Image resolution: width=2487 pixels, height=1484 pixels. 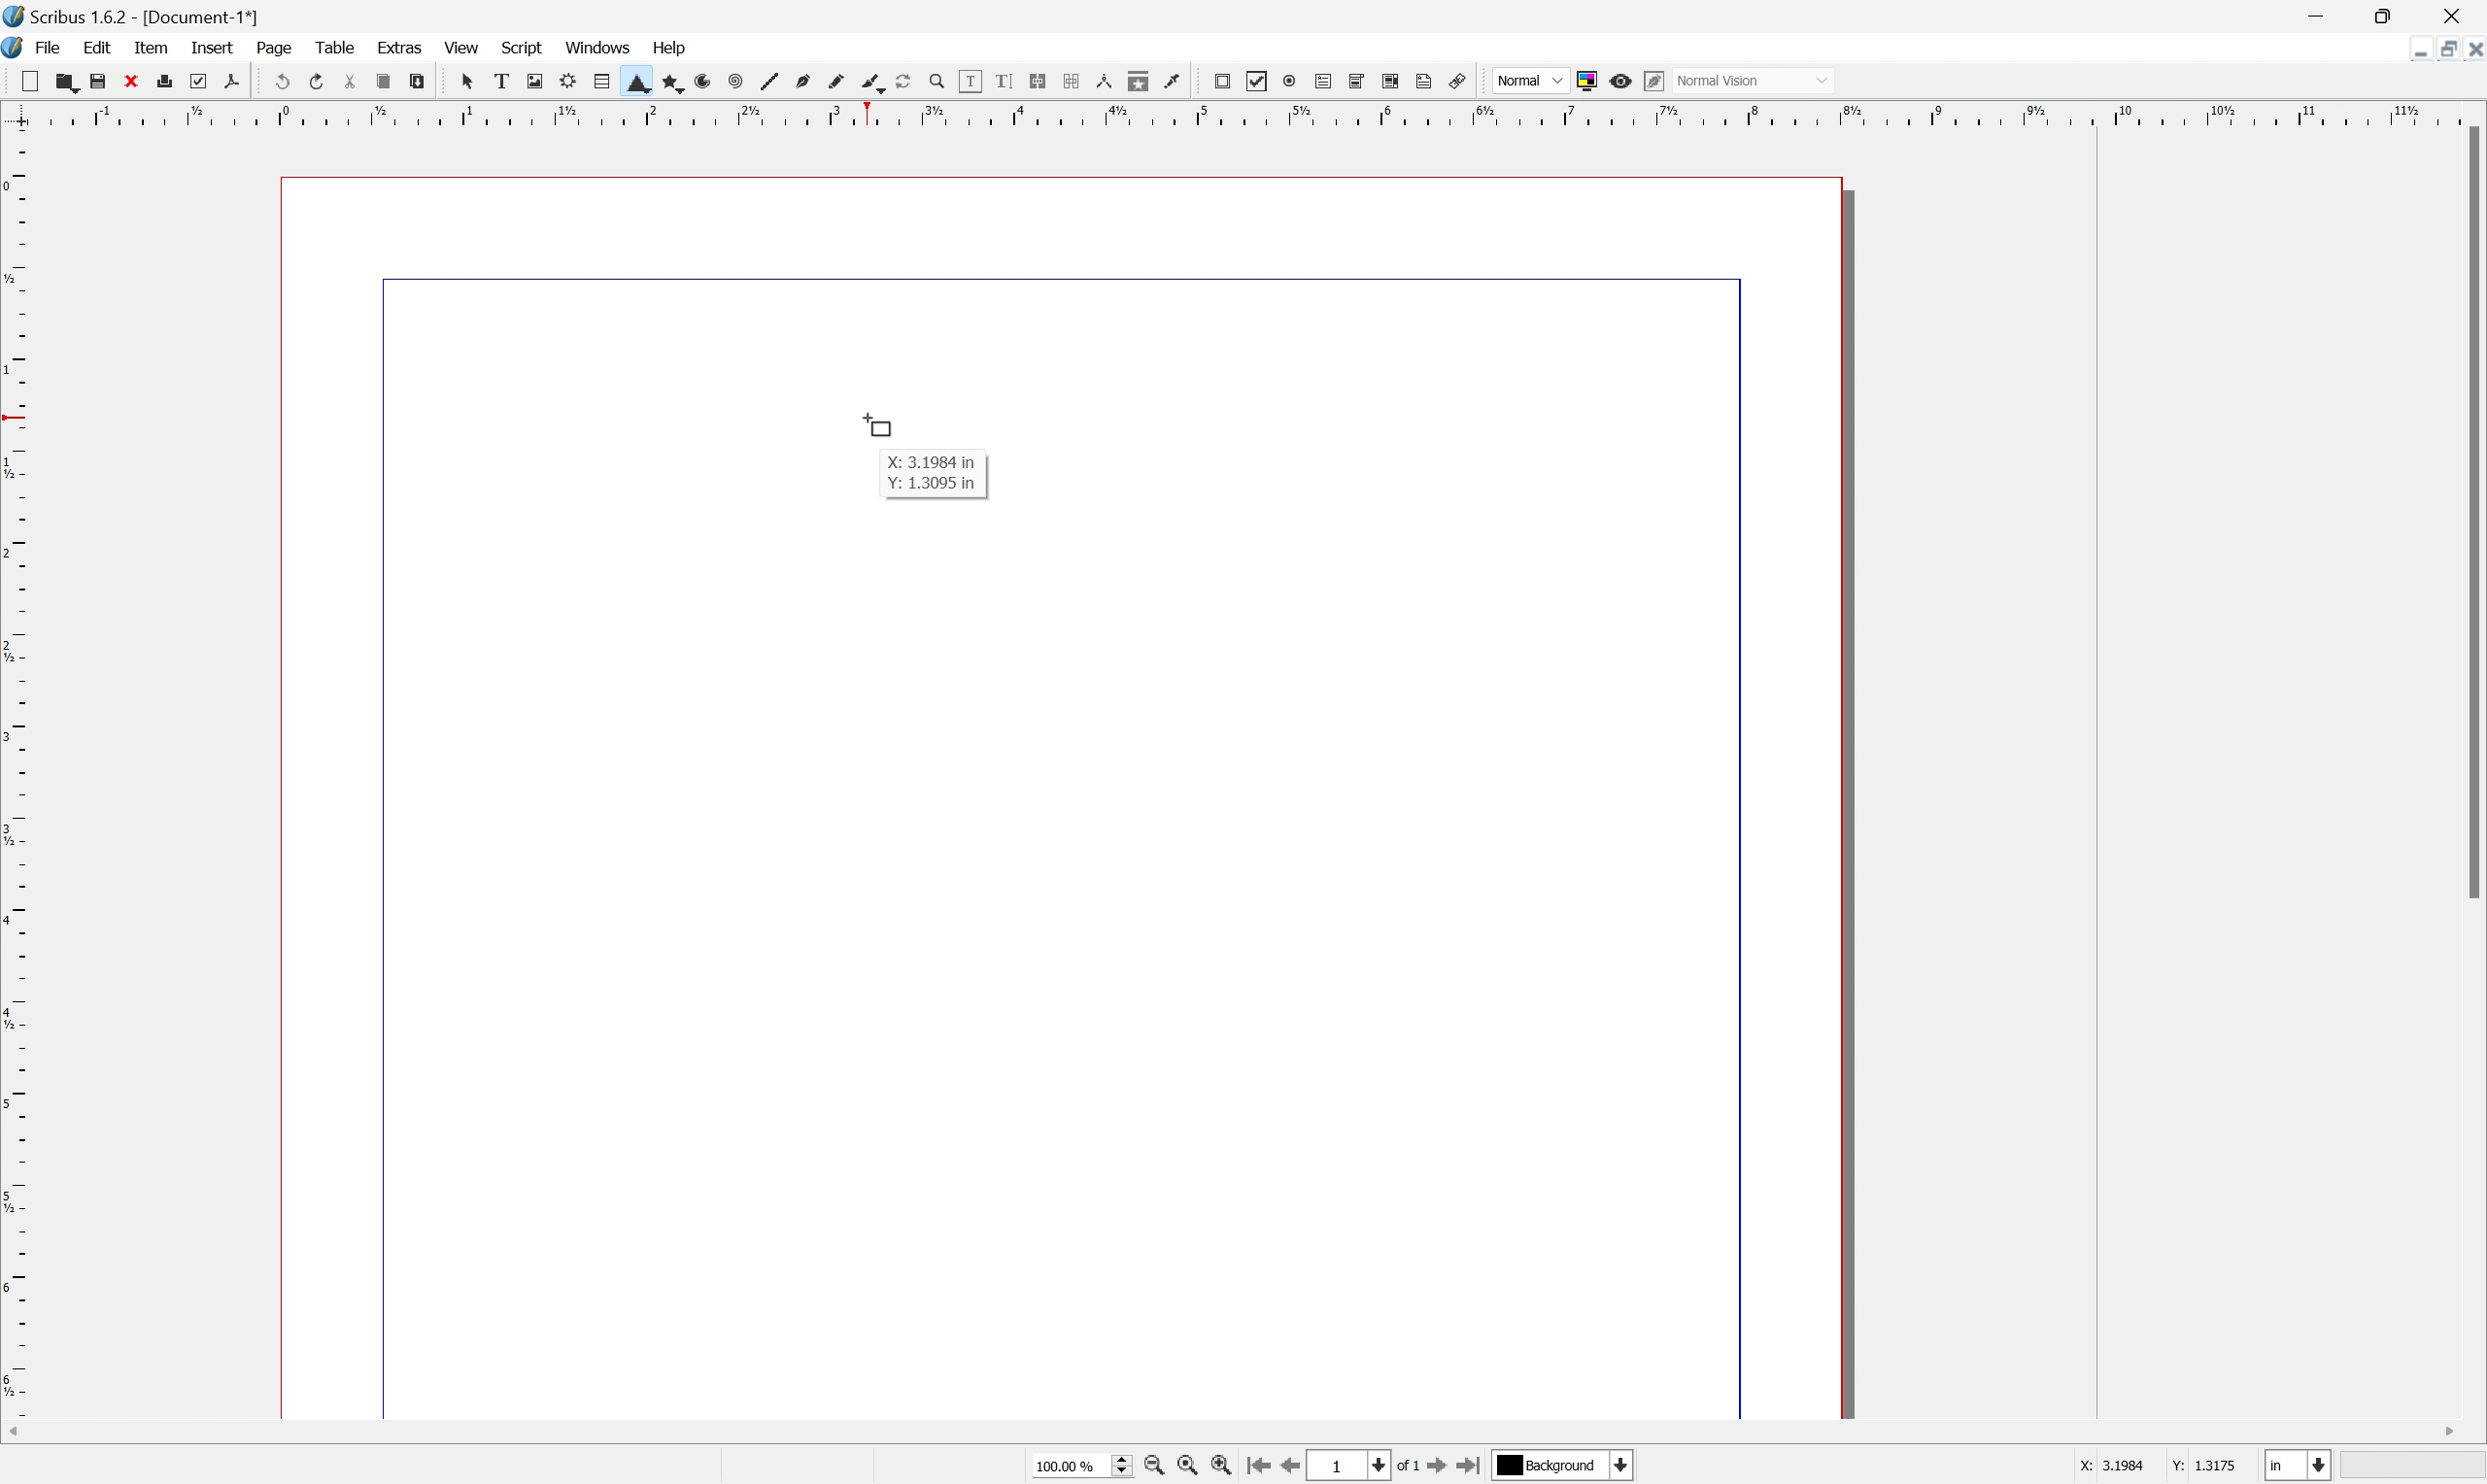 What do you see at coordinates (910, 82) in the screenshot?
I see `Rotate item` at bounding box center [910, 82].